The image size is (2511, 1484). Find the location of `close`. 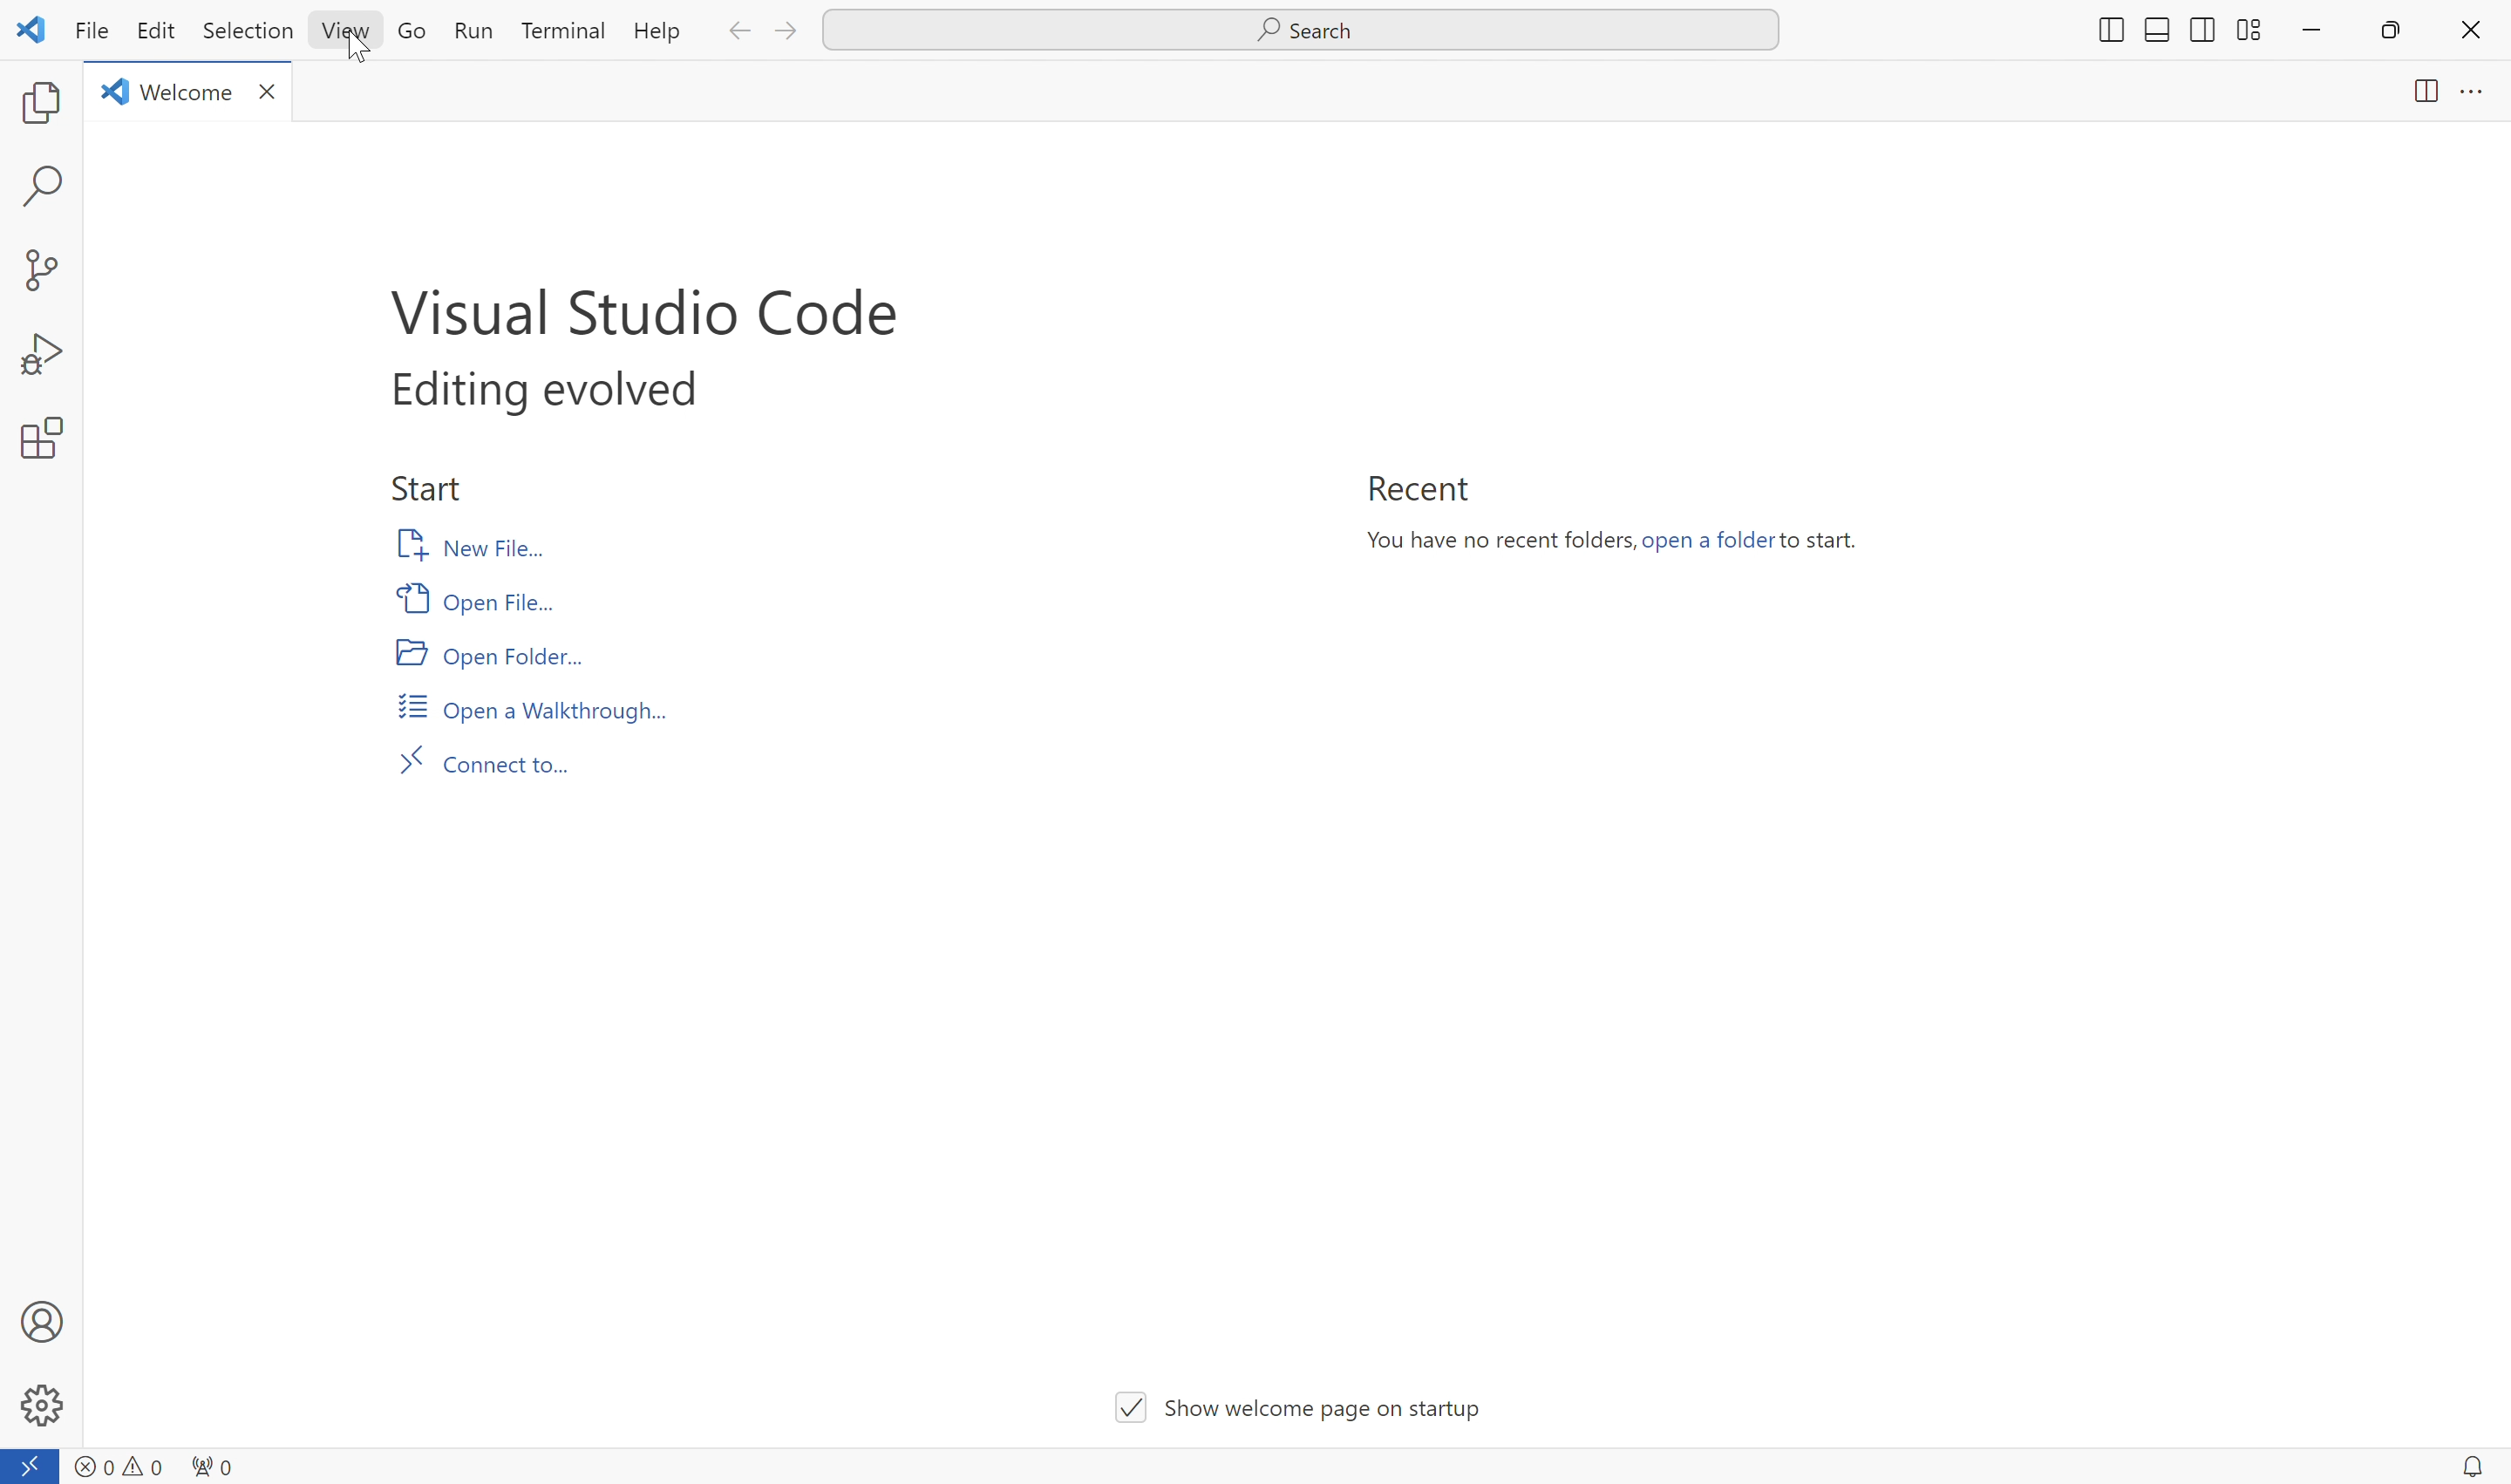

close is located at coordinates (2473, 33).